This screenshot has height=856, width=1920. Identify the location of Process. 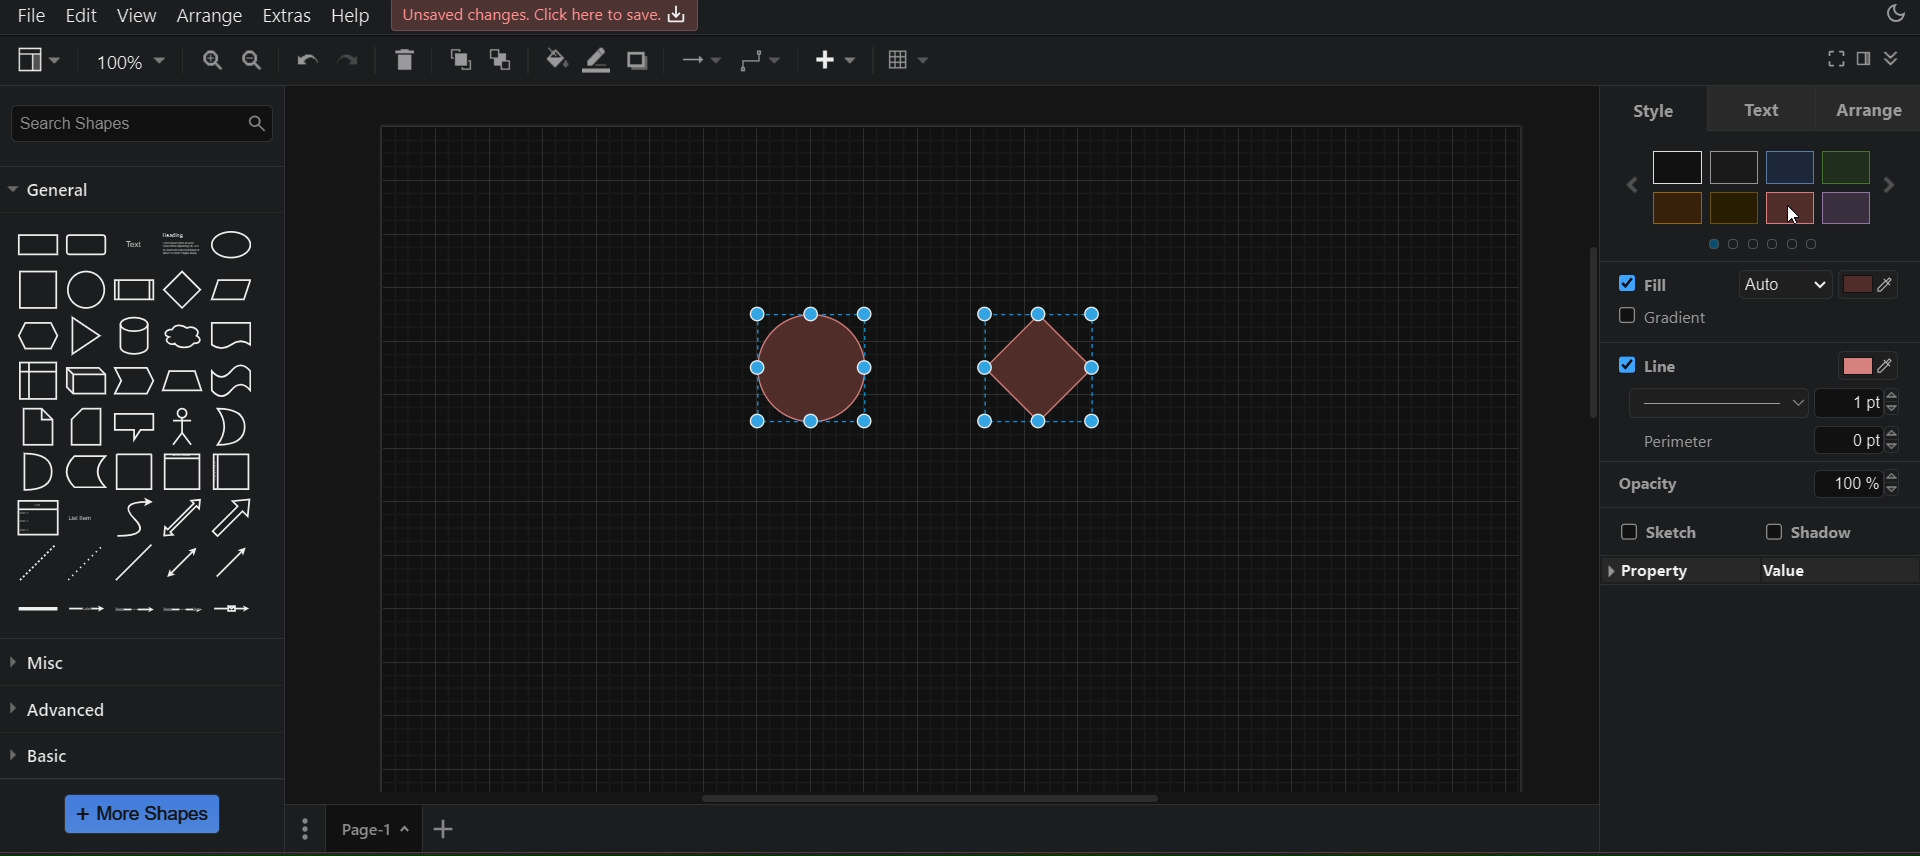
(133, 289).